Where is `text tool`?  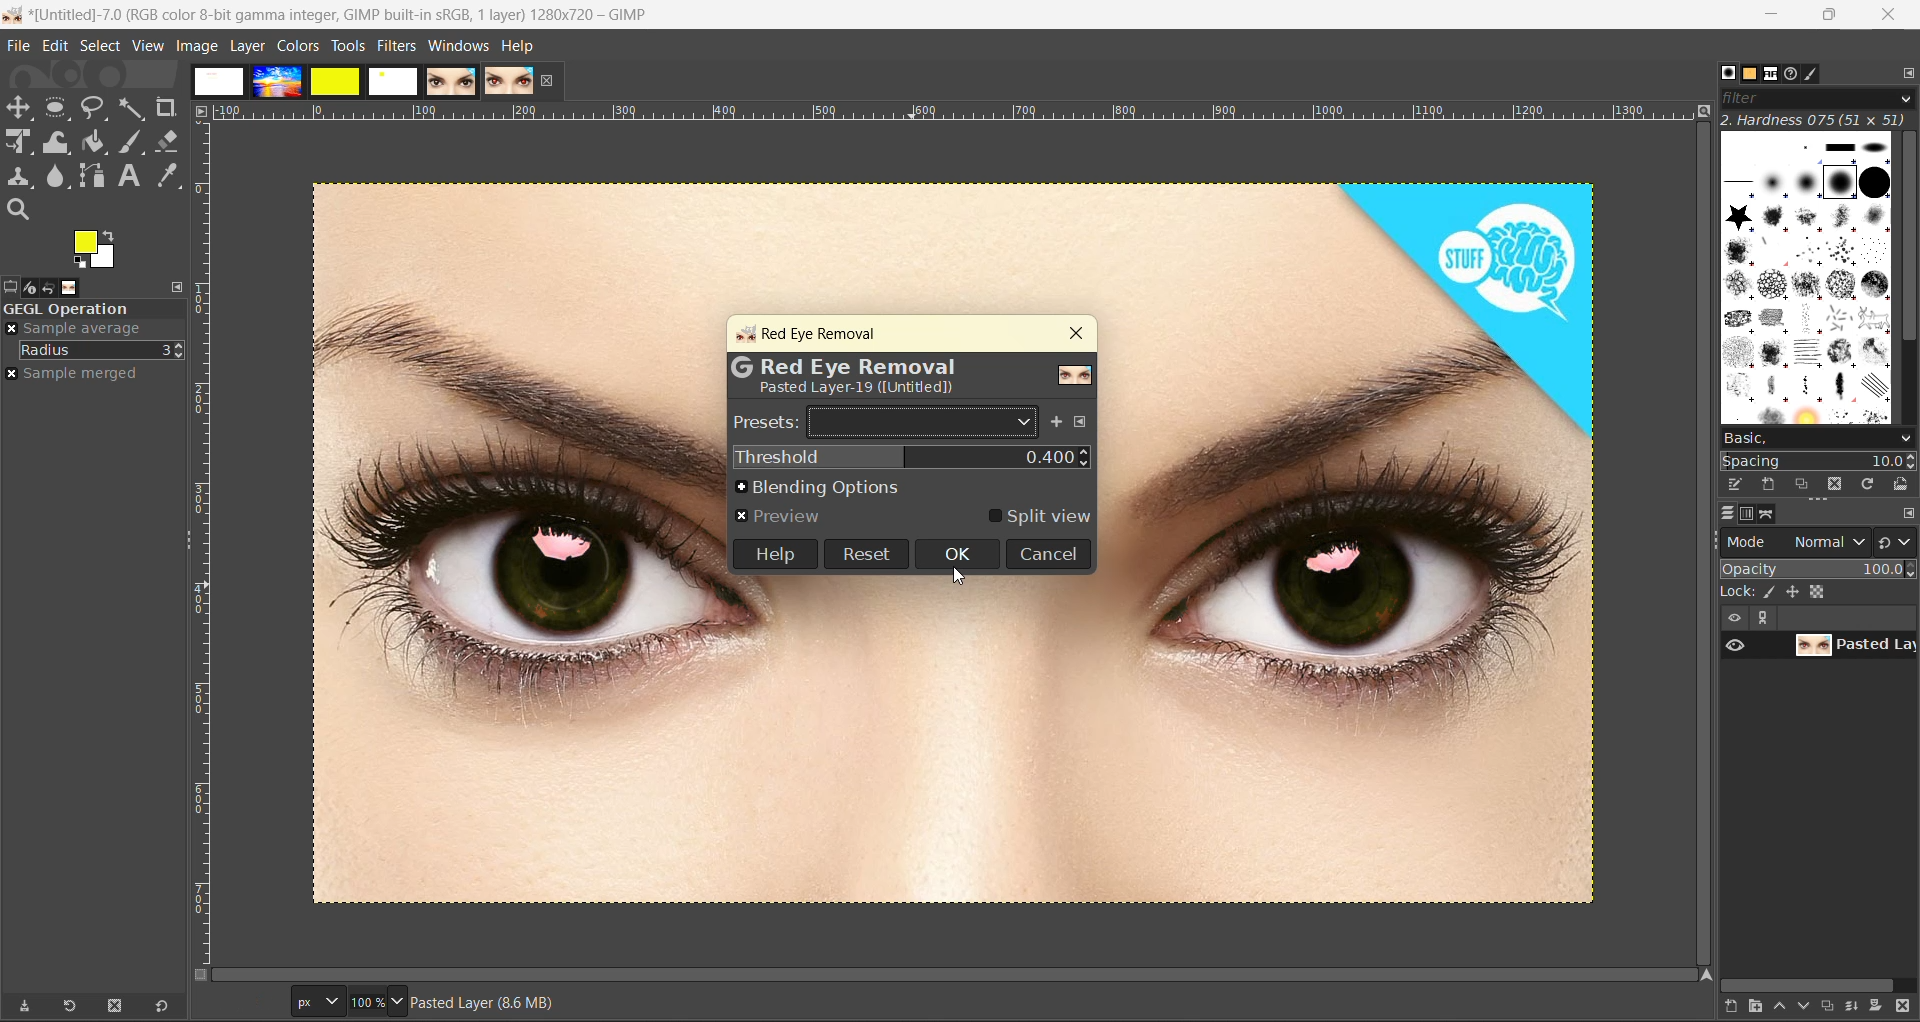 text tool is located at coordinates (130, 176).